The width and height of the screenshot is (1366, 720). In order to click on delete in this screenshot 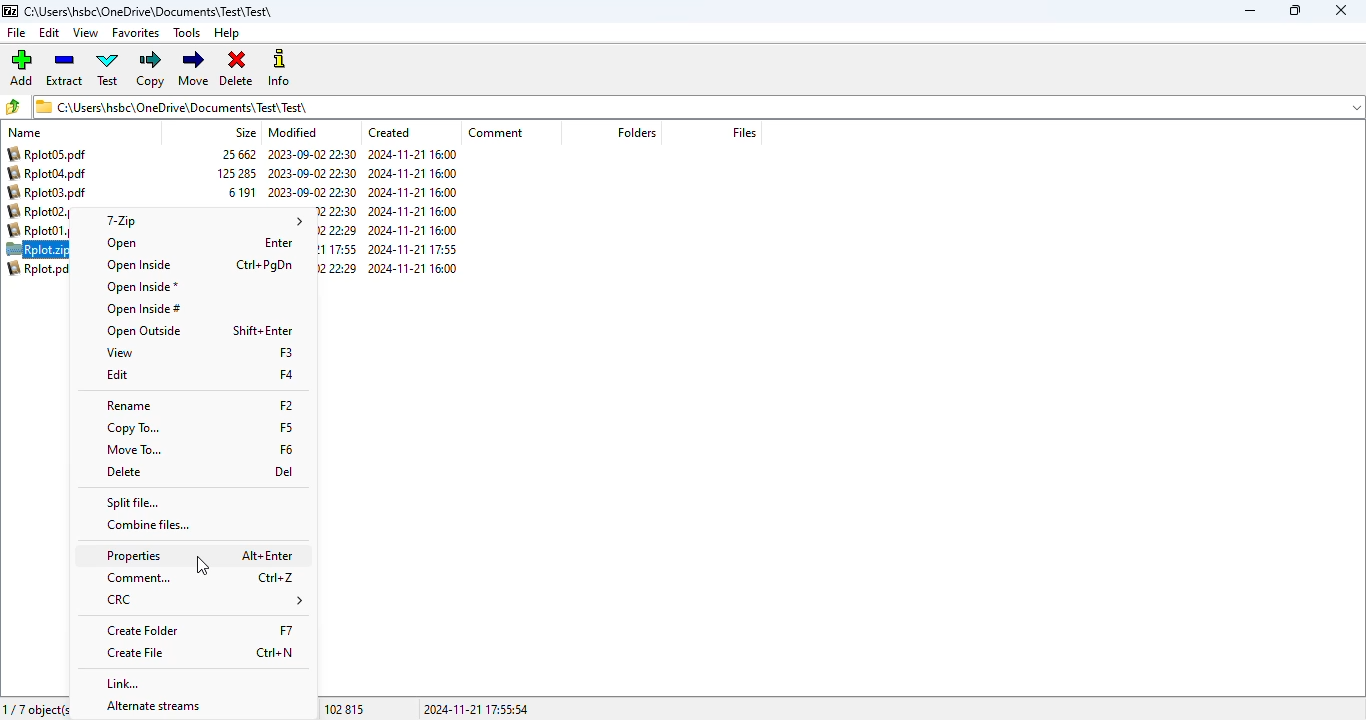, I will do `click(126, 472)`.